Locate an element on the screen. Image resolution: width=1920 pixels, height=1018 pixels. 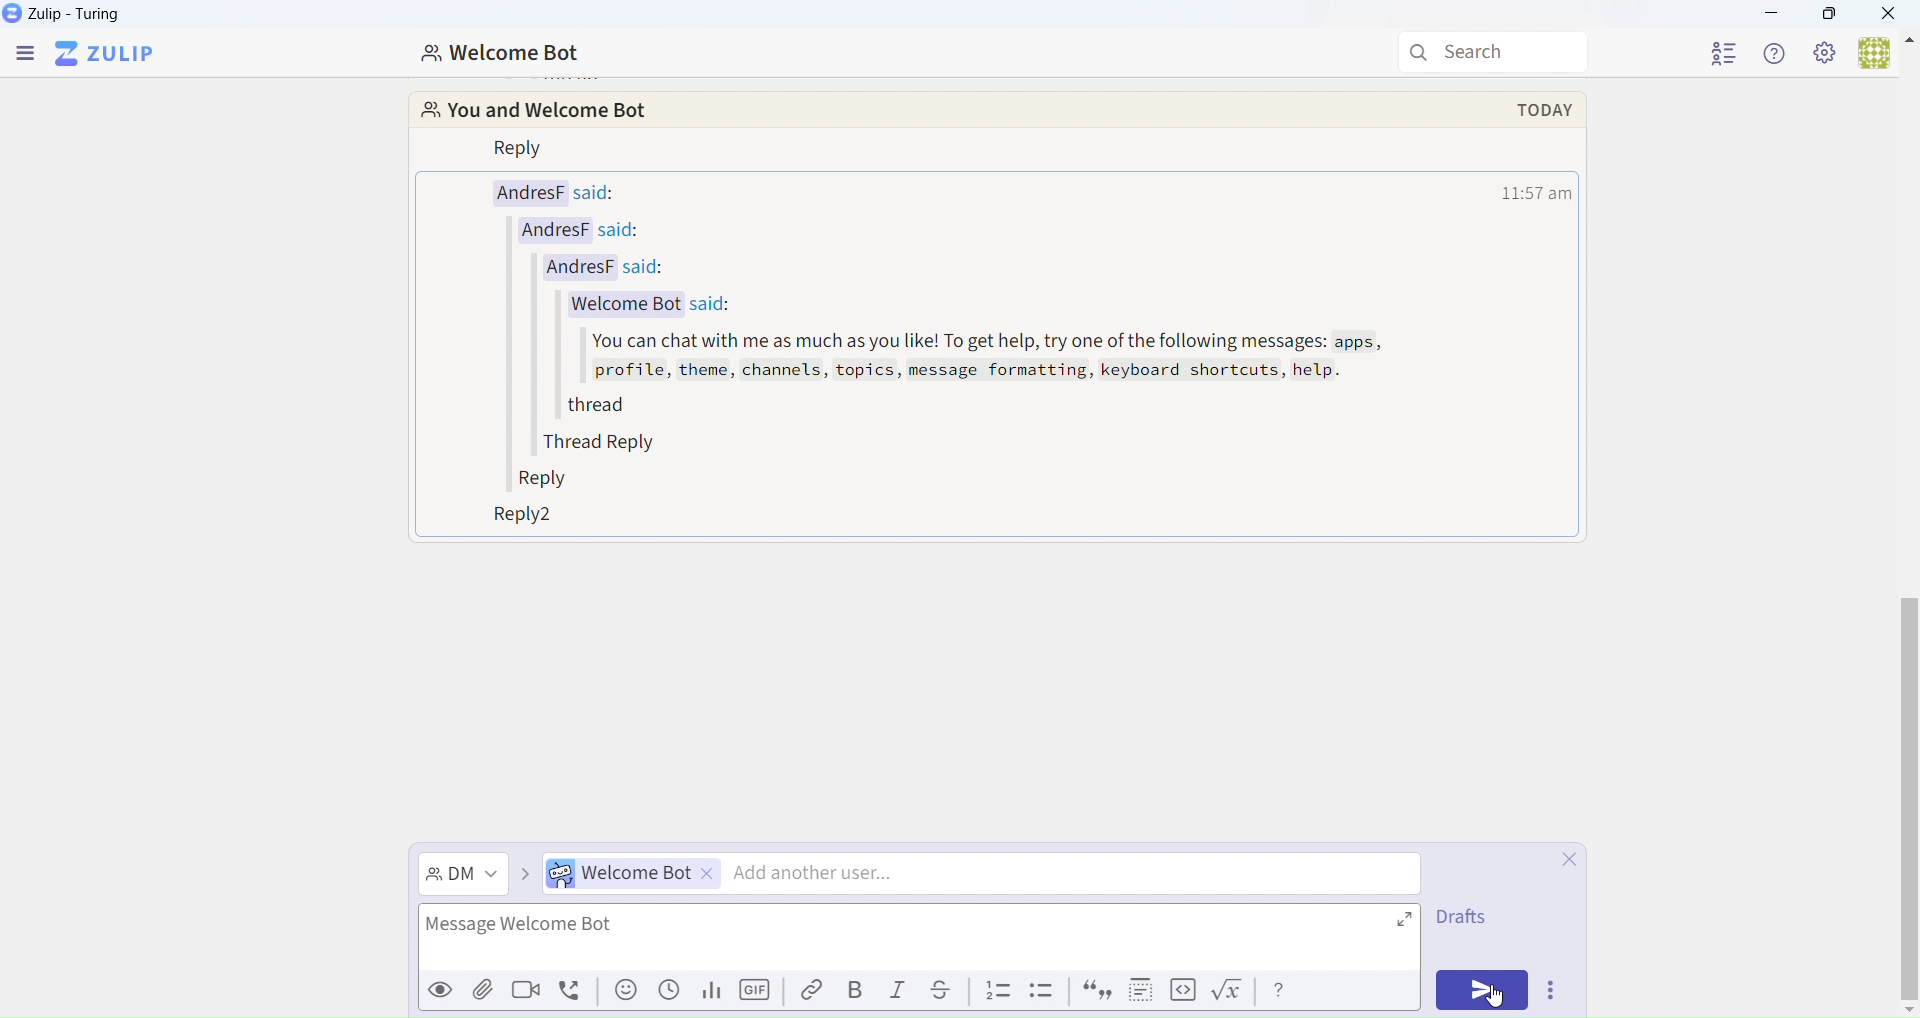
Close is located at coordinates (1890, 15).